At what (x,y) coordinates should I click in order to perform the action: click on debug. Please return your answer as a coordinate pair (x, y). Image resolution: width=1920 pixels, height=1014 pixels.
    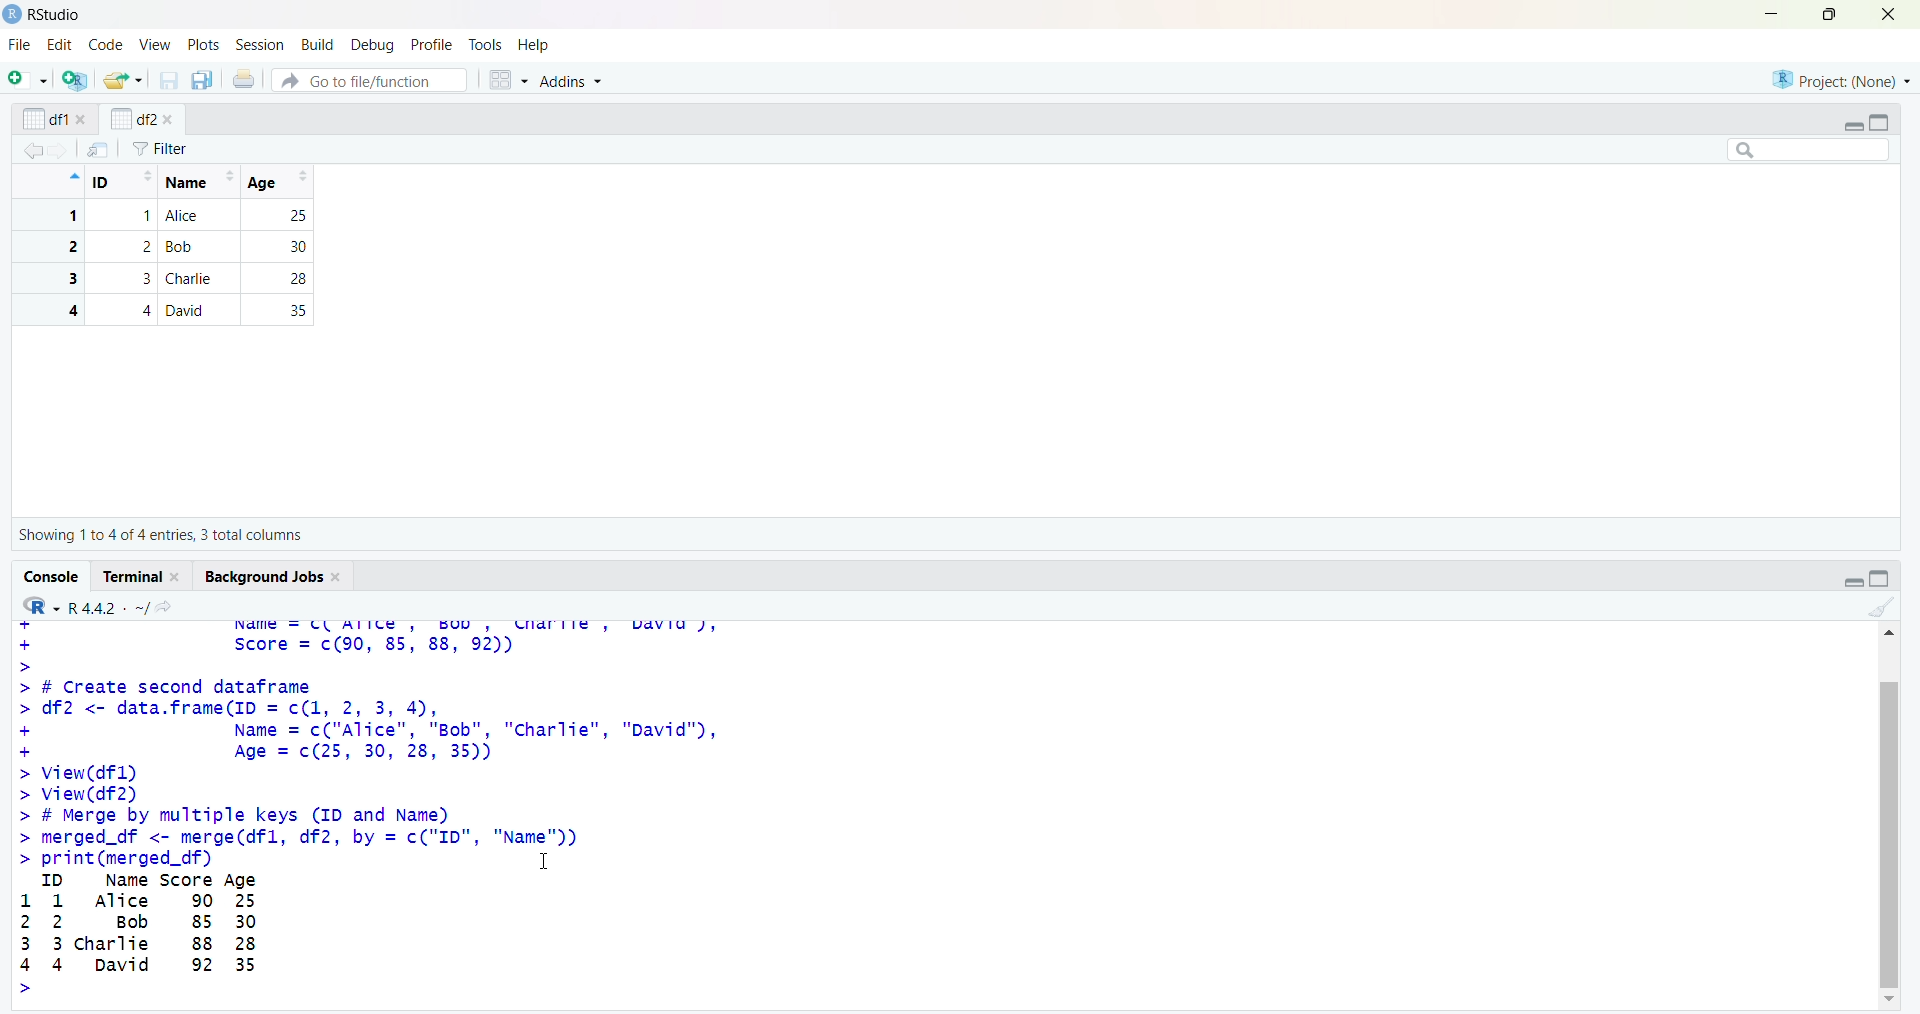
    Looking at the image, I should click on (375, 46).